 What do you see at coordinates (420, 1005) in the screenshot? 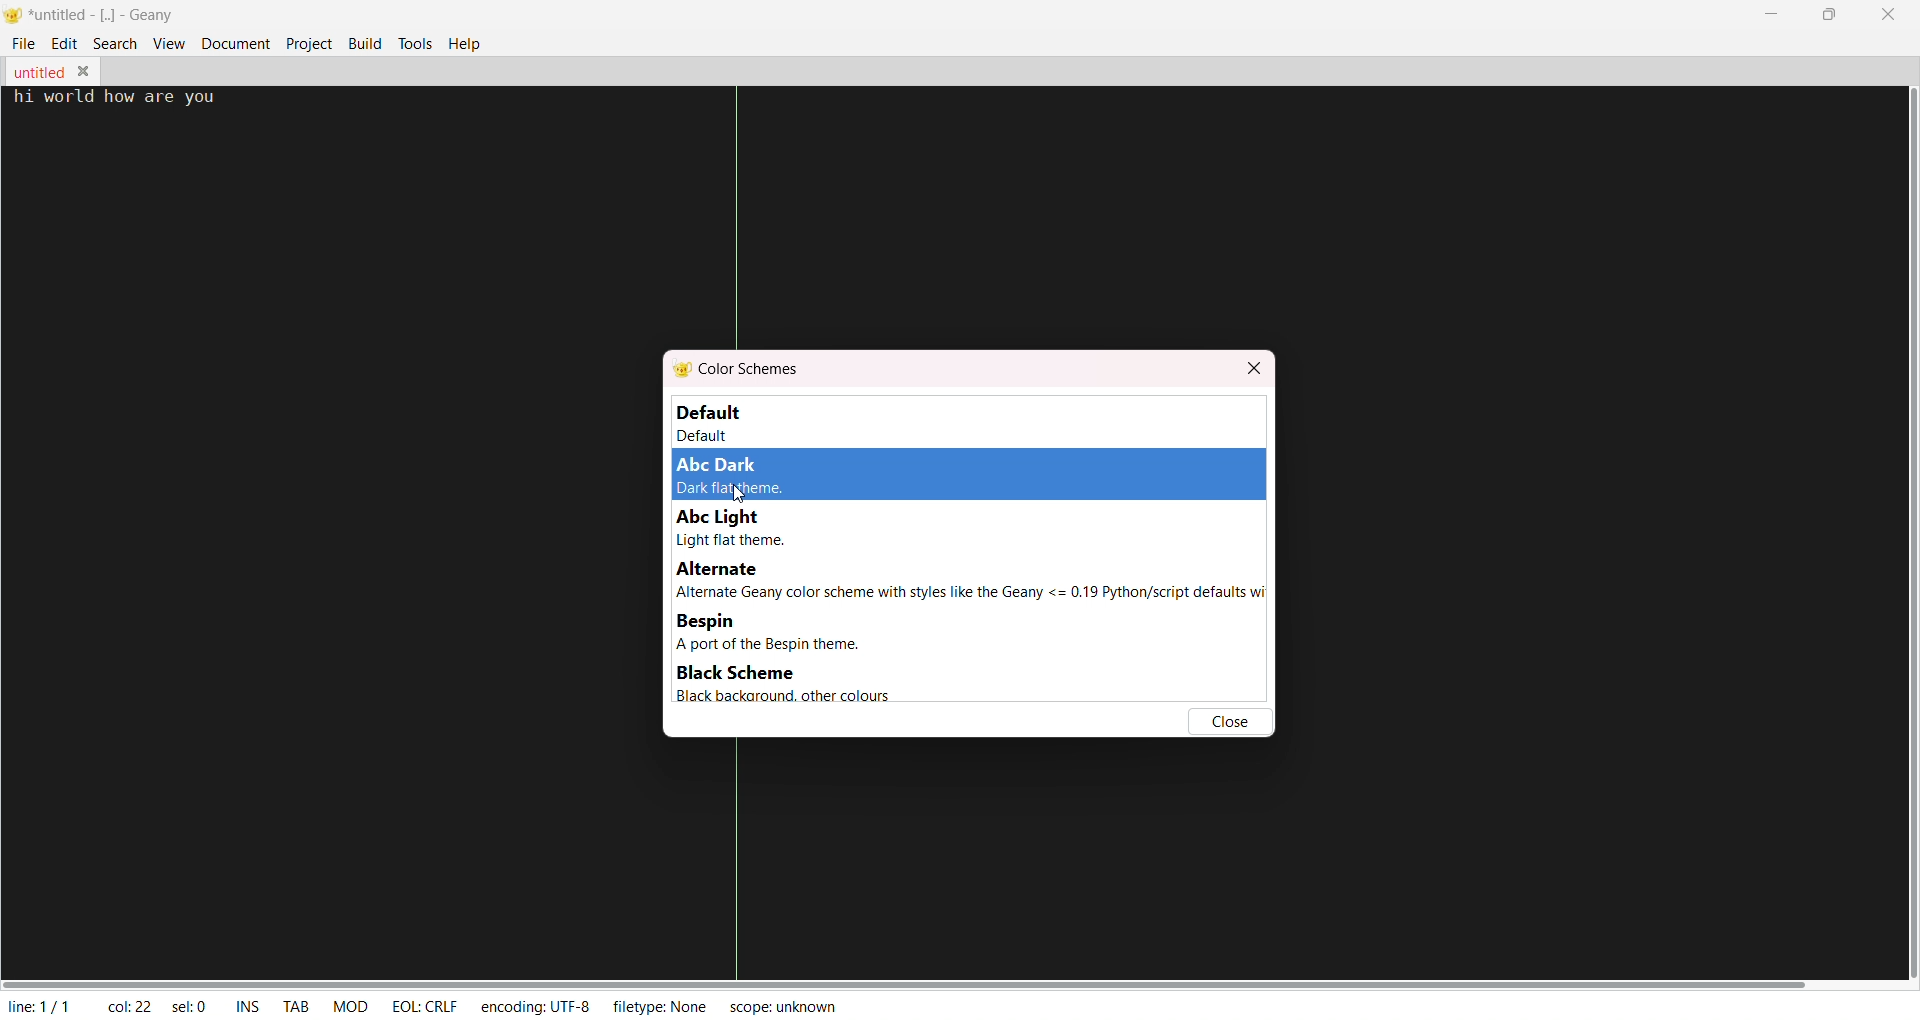
I see `eol crlf` at bounding box center [420, 1005].